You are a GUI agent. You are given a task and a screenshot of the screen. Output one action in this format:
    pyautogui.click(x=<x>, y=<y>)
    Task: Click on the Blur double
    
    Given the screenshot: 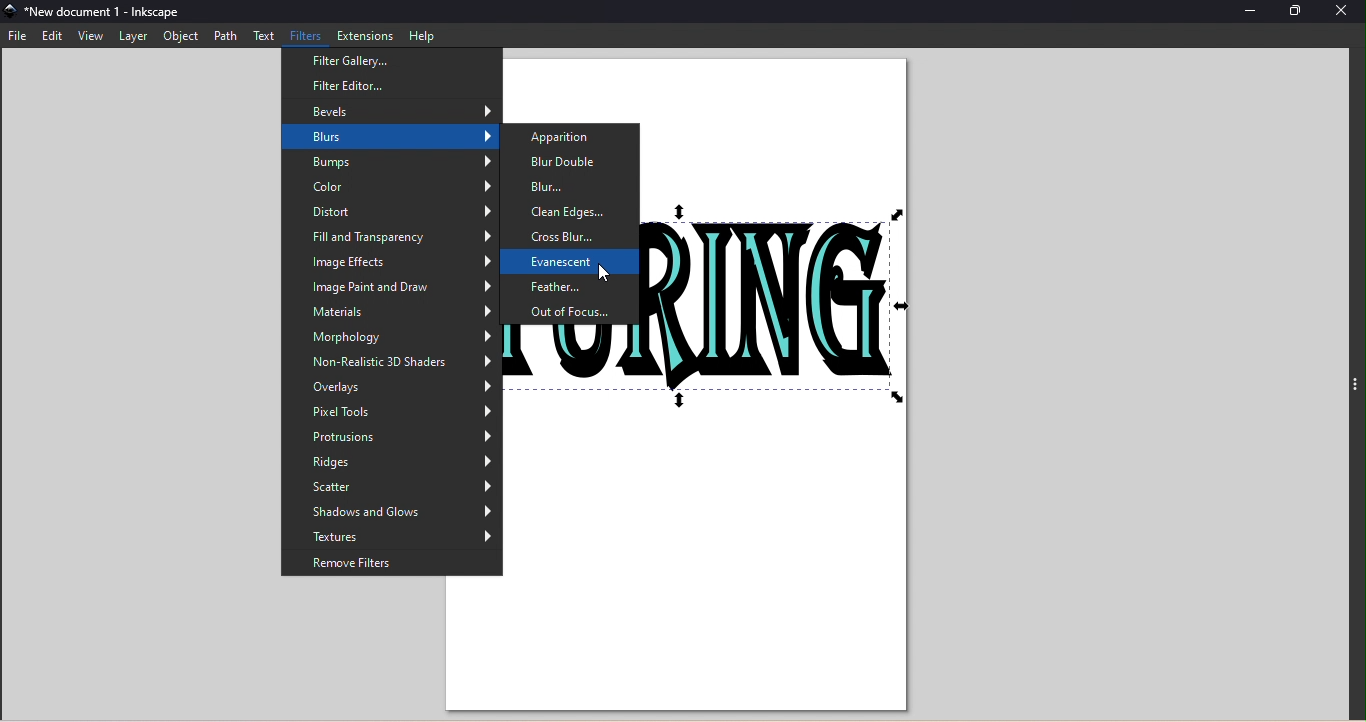 What is the action you would take?
    pyautogui.click(x=561, y=161)
    